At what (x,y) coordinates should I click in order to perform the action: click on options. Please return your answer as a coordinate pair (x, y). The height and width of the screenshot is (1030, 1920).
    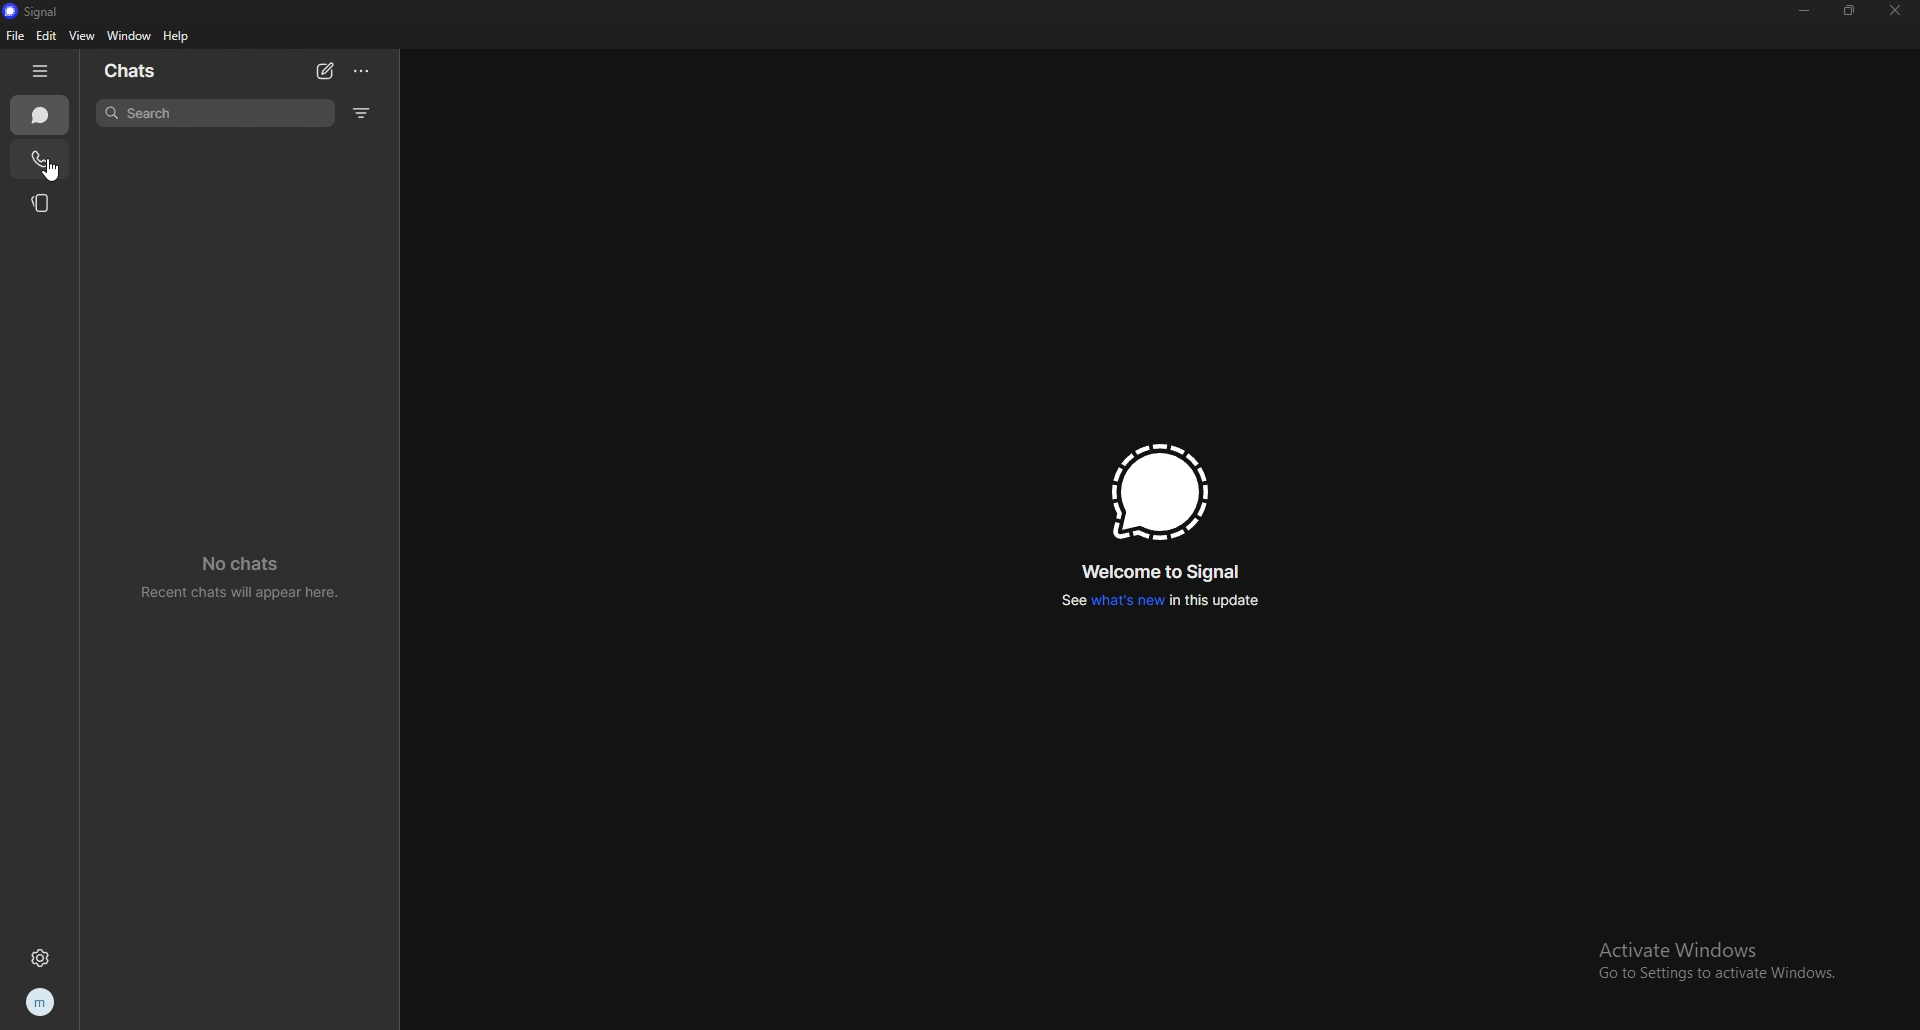
    Looking at the image, I should click on (360, 71).